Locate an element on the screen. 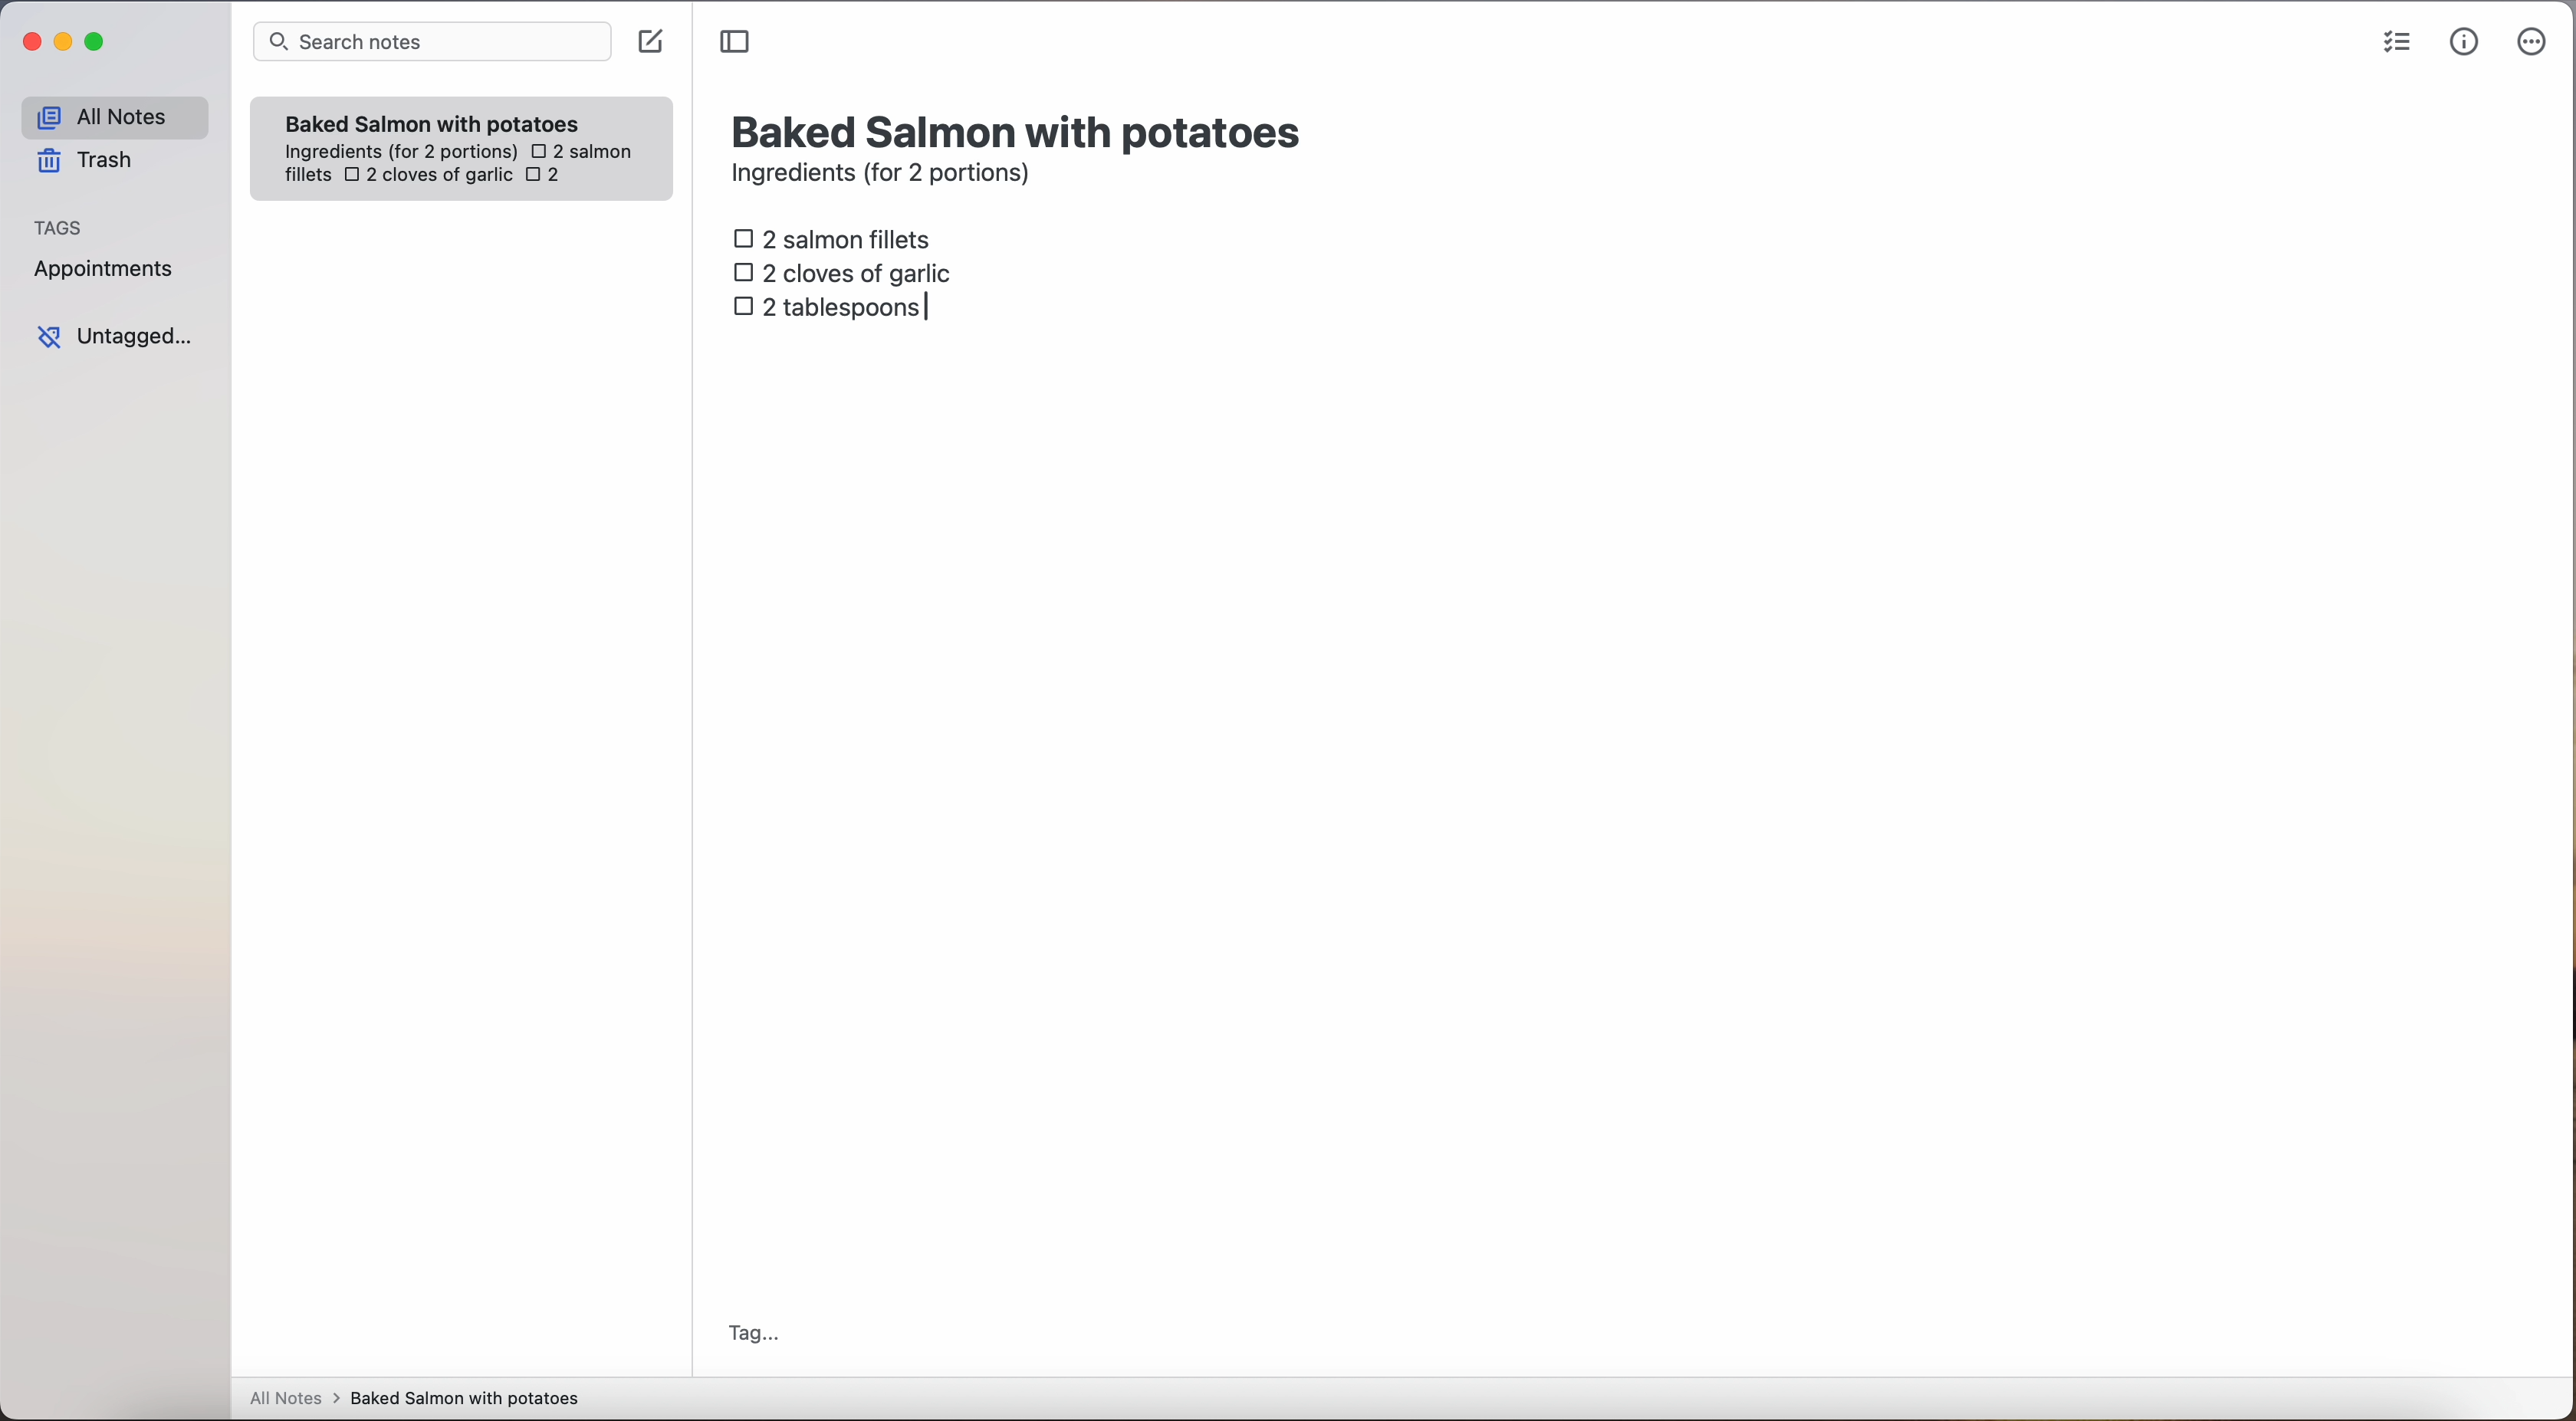  title is located at coordinates (1021, 129).